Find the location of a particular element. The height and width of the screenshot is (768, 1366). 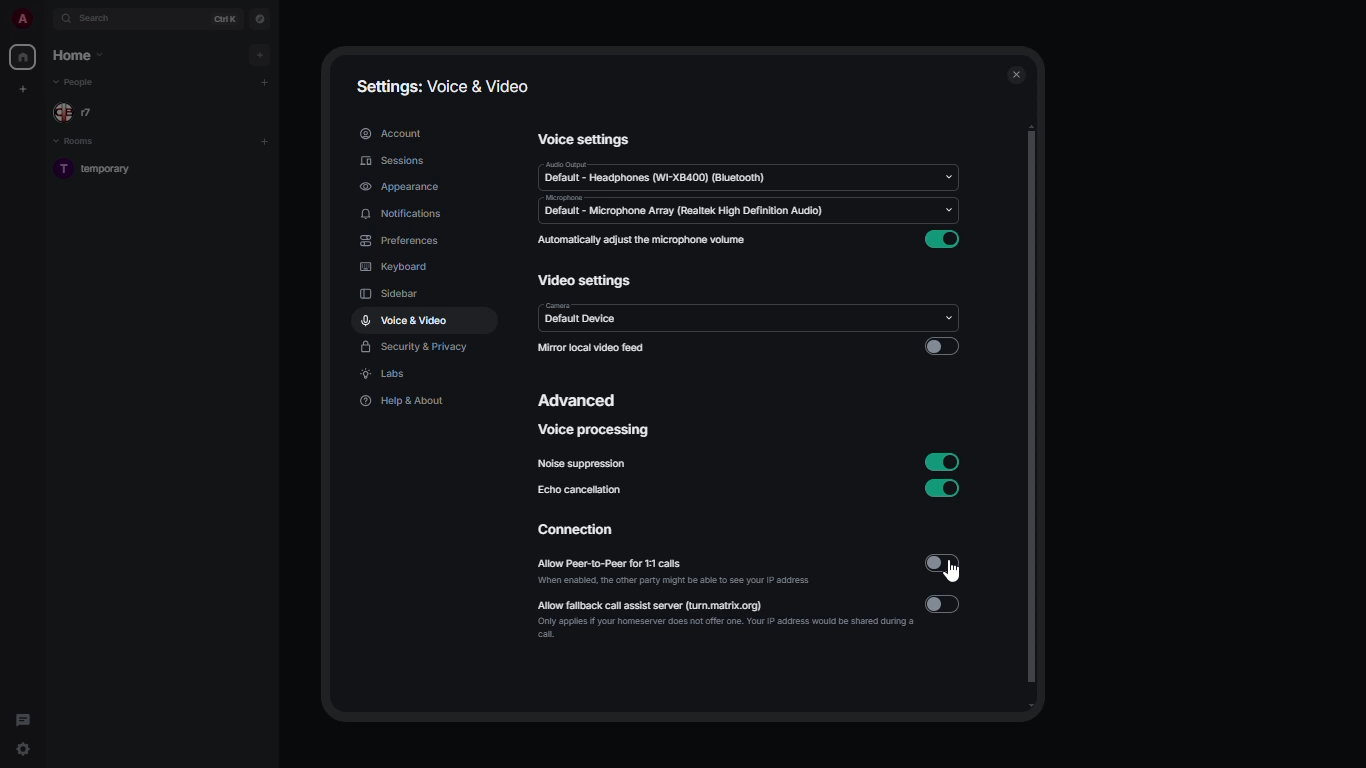

account is located at coordinates (390, 133).